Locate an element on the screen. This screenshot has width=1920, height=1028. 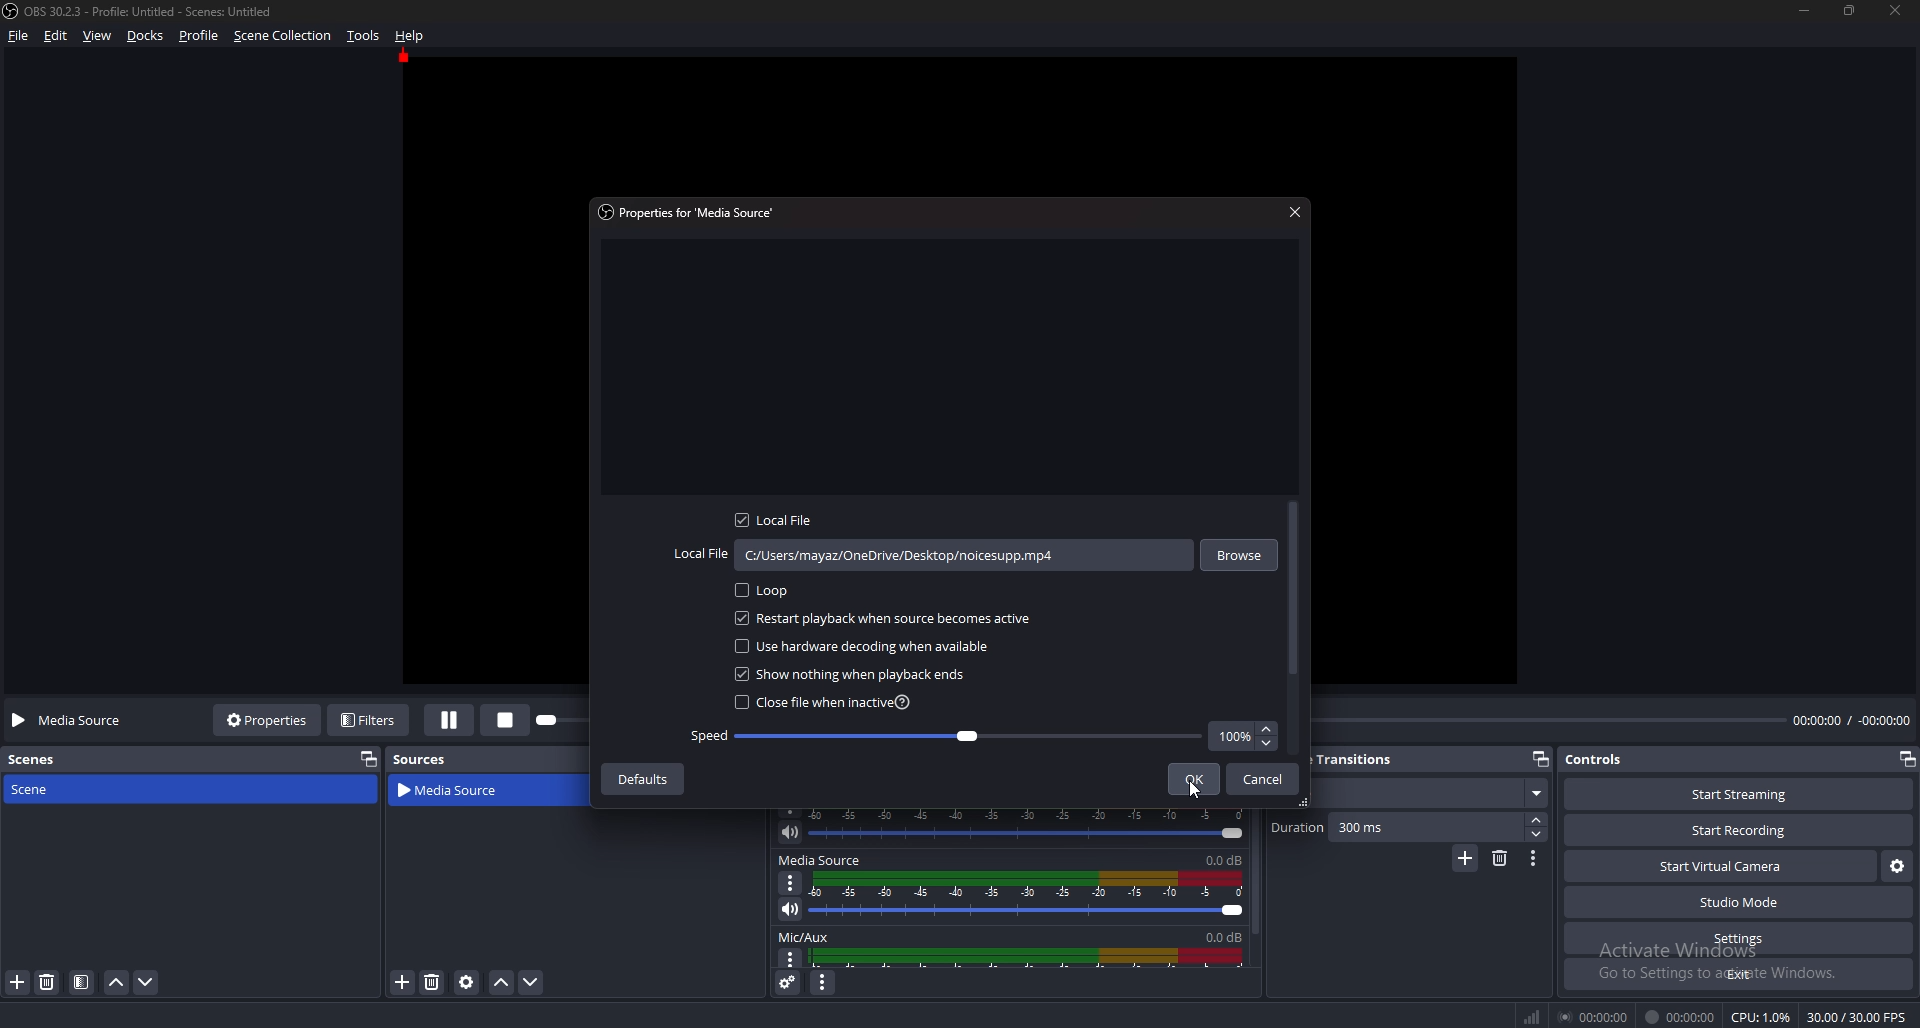
Tools is located at coordinates (364, 36).